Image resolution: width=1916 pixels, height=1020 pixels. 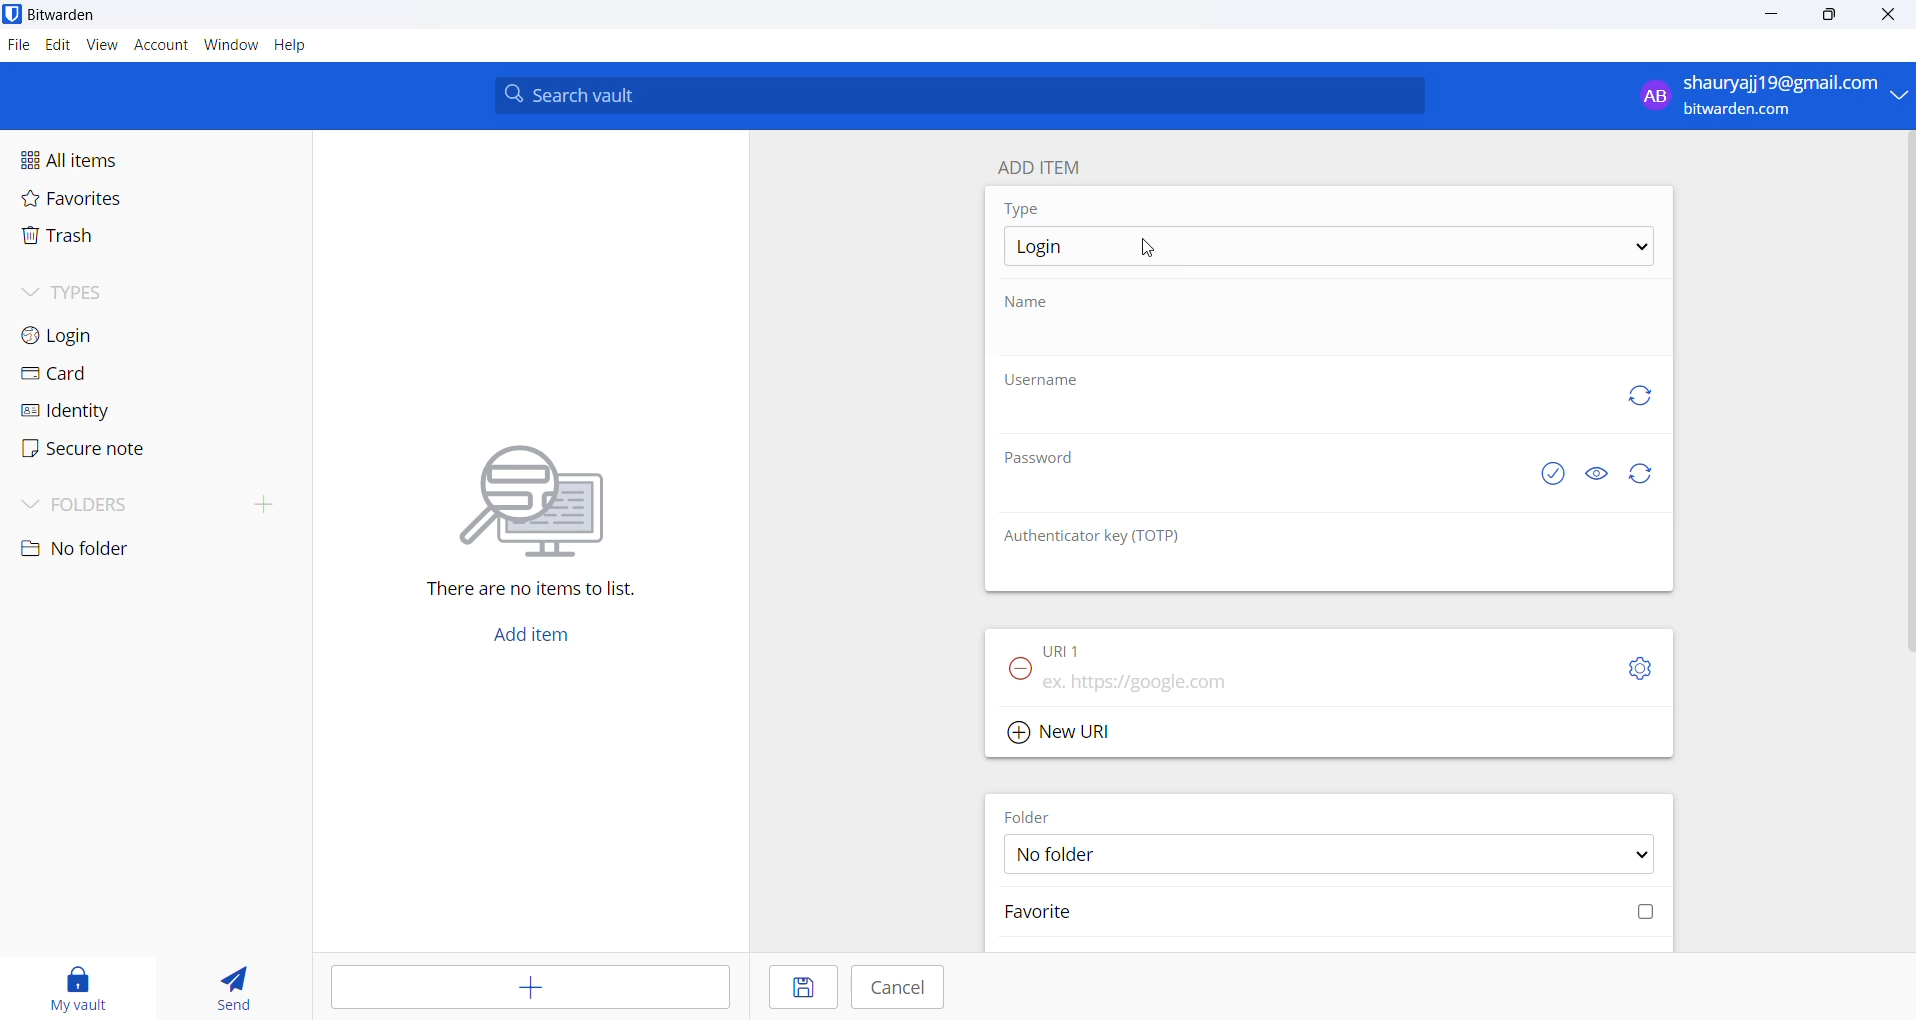 What do you see at coordinates (104, 45) in the screenshot?
I see `view` at bounding box center [104, 45].